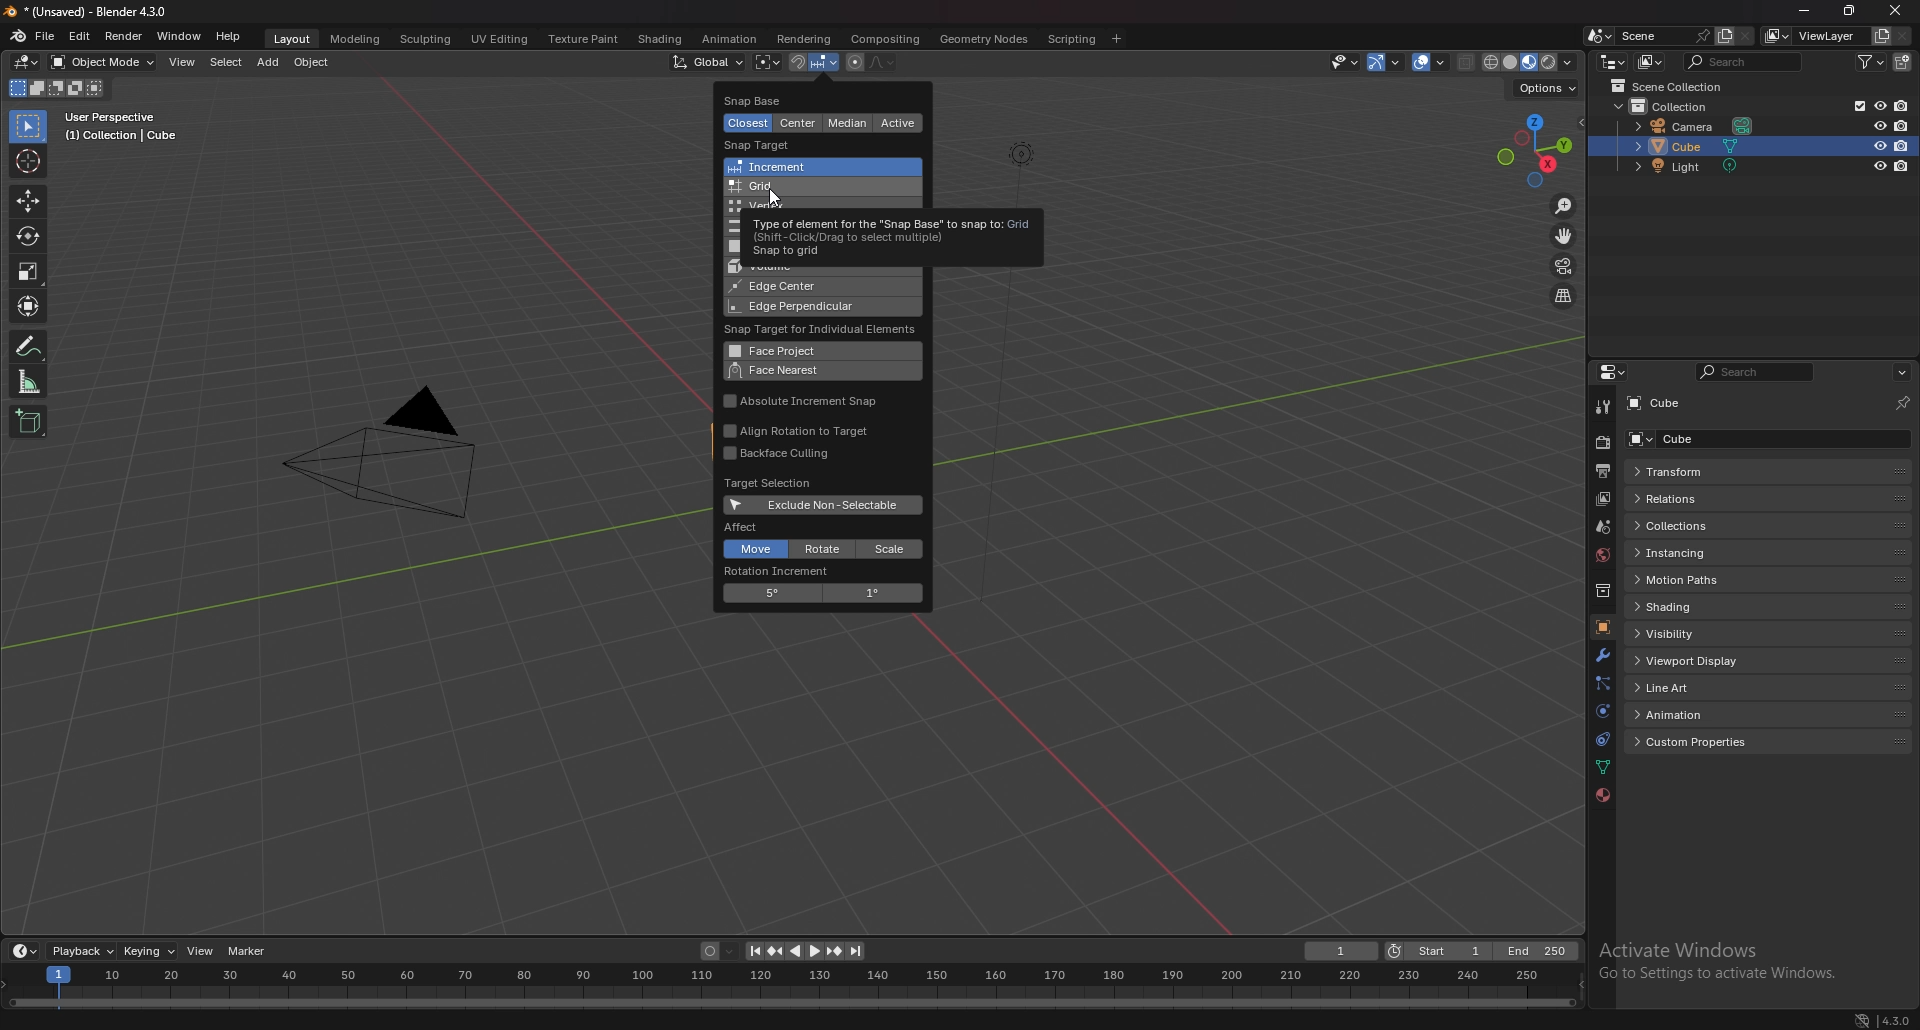 This screenshot has height=1030, width=1920. What do you see at coordinates (1467, 62) in the screenshot?
I see `toggle xrays` at bounding box center [1467, 62].